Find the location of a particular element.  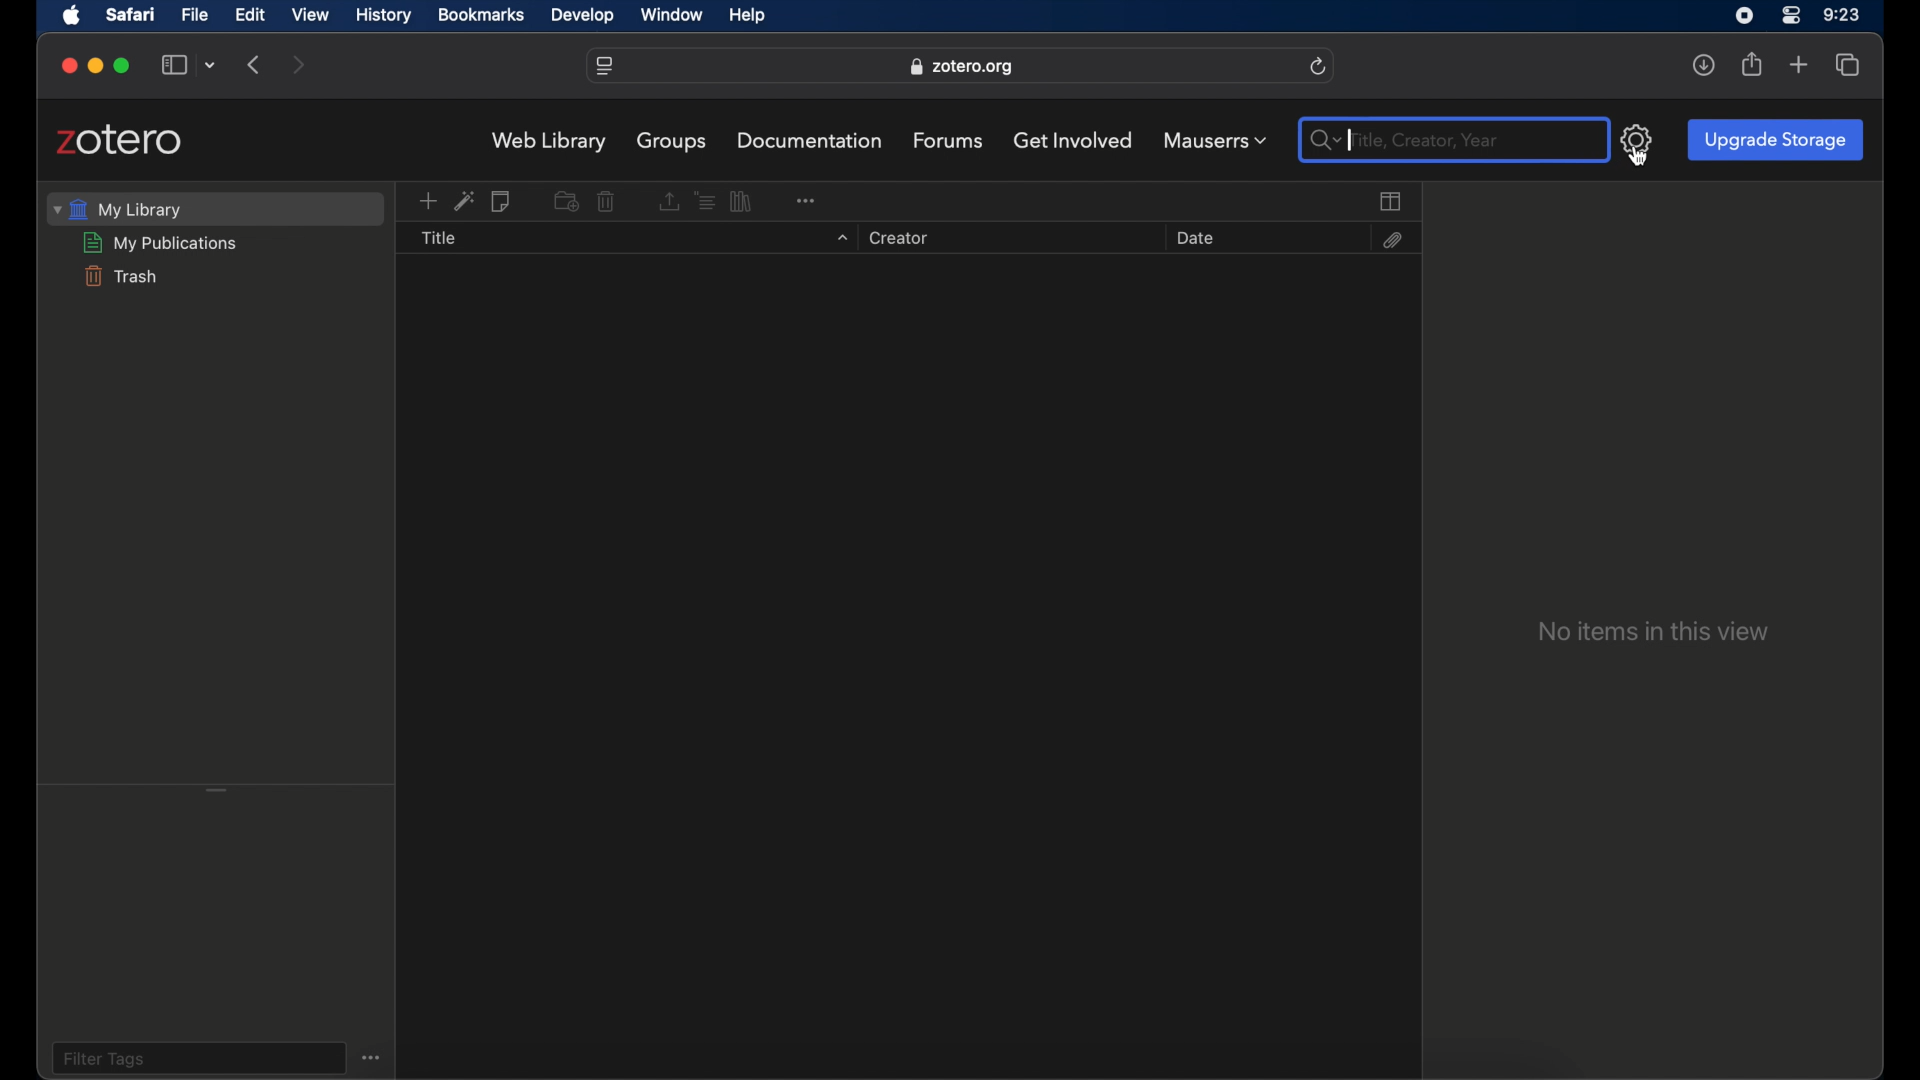

text cursor is located at coordinates (1352, 140).